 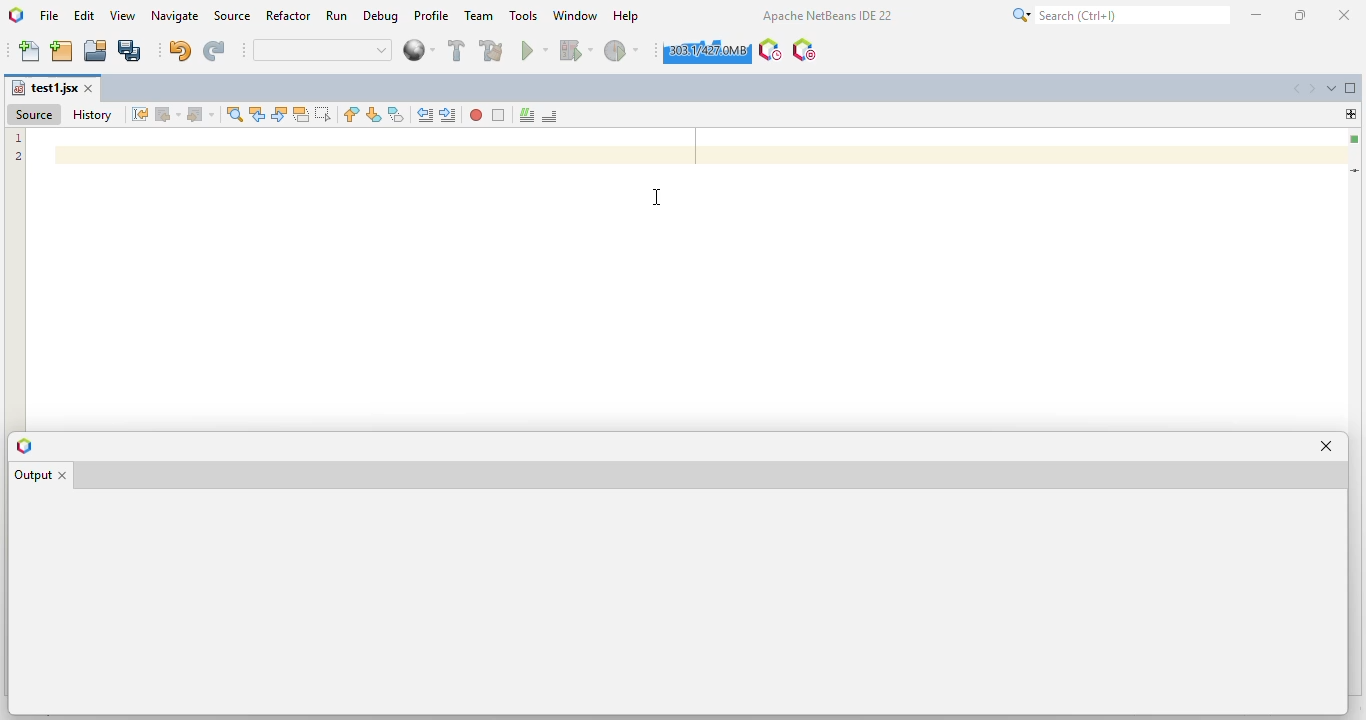 I want to click on navigate, so click(x=177, y=16).